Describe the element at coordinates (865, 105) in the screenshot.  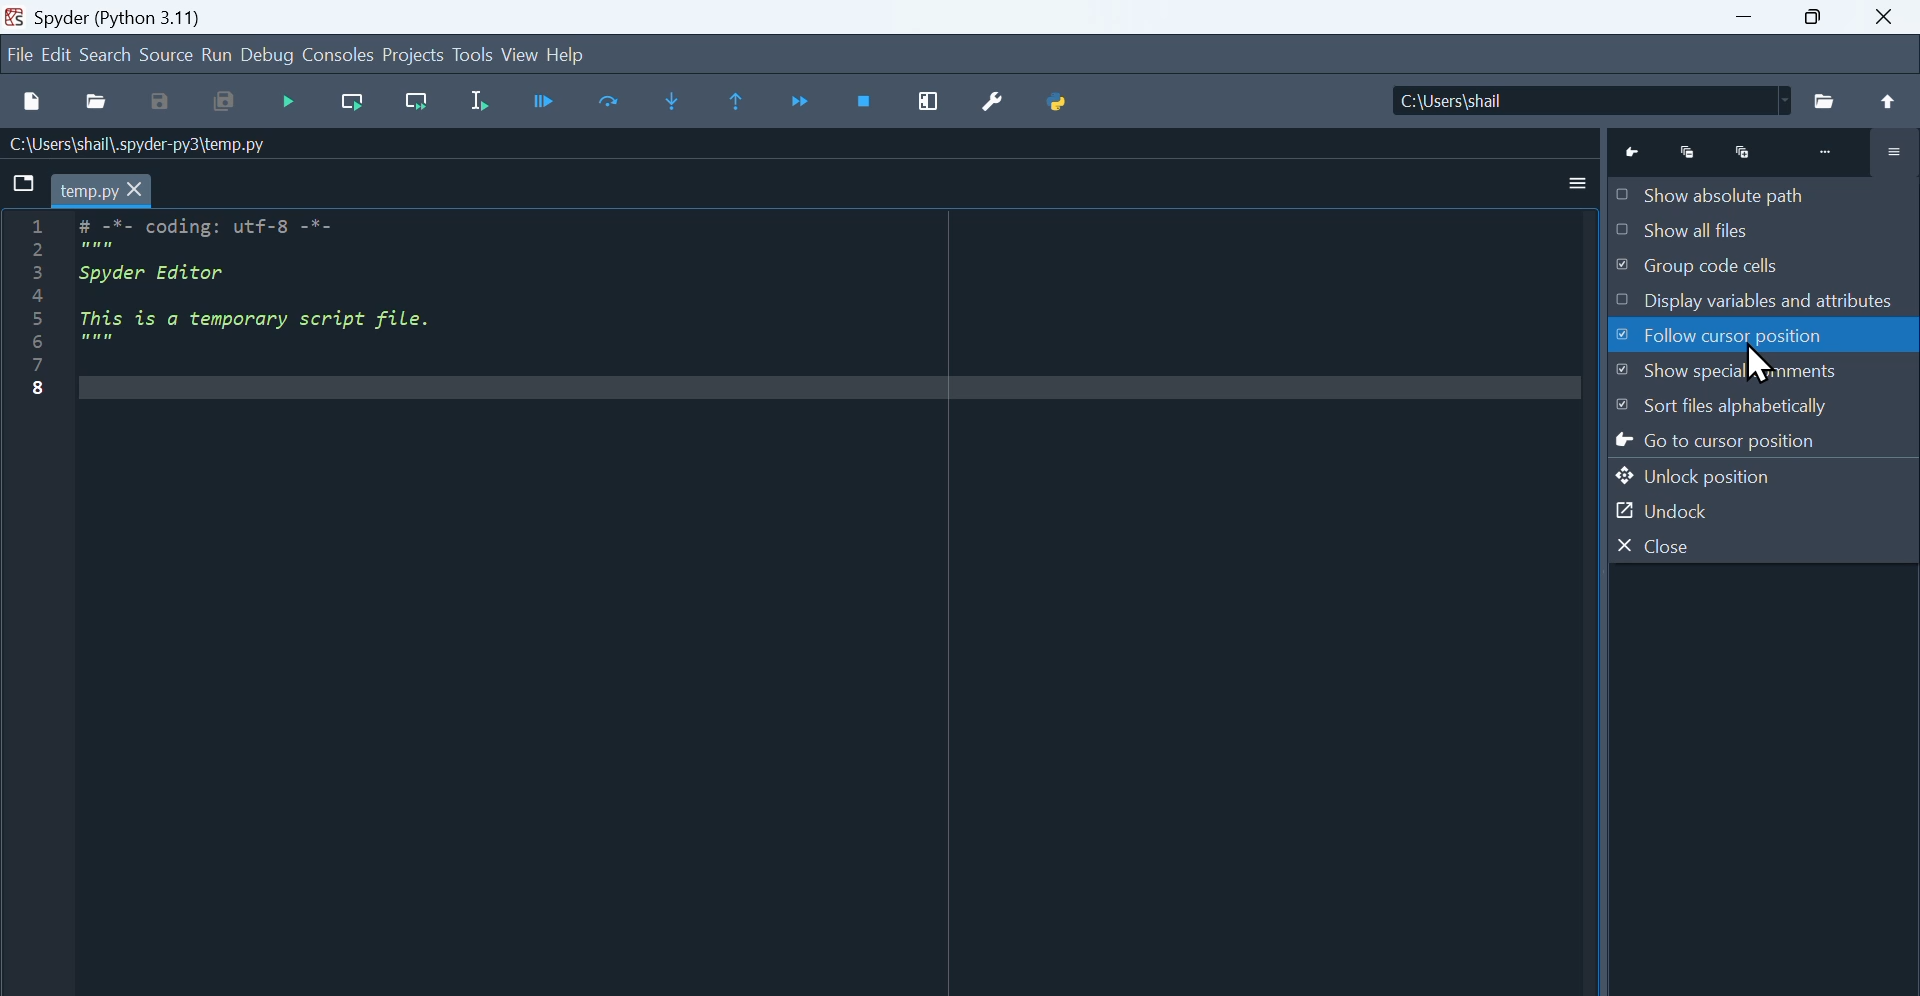
I see `Stop debugging` at that location.